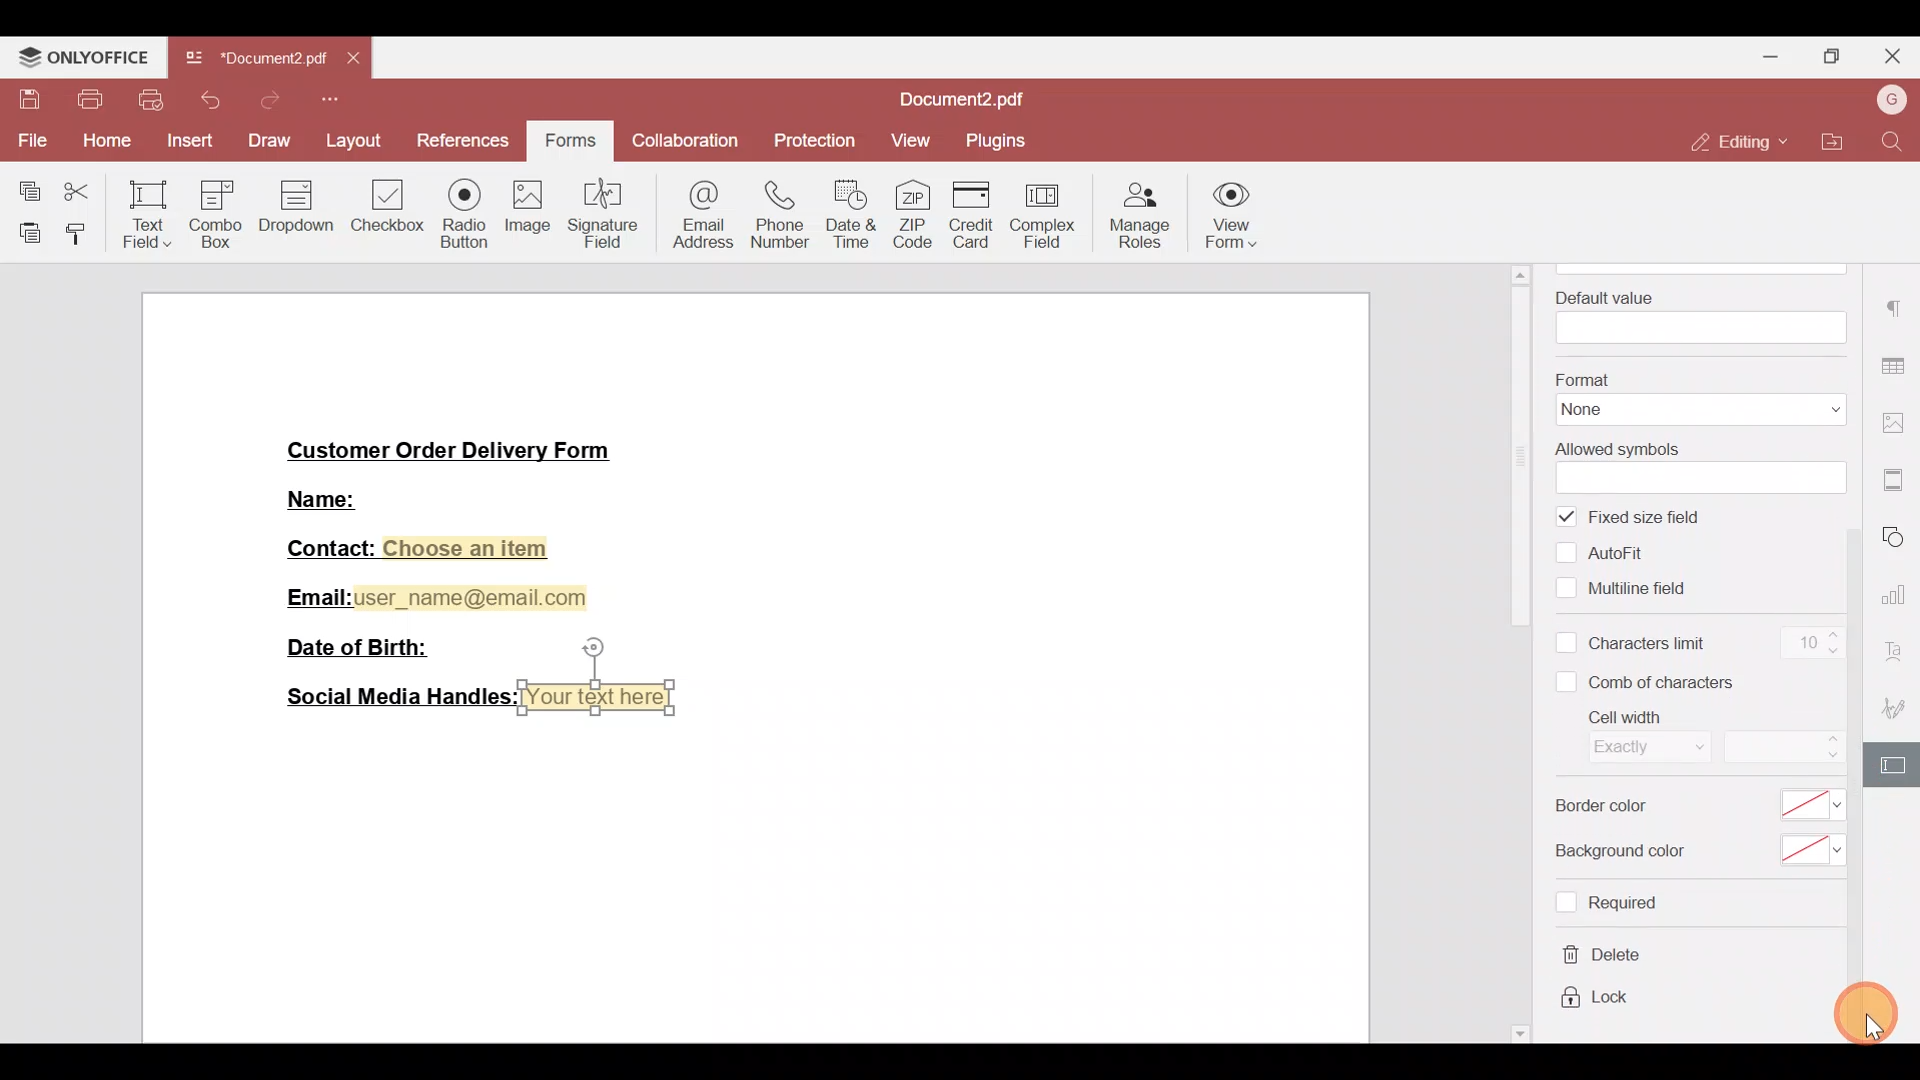 The height and width of the screenshot is (1080, 1920). Describe the element at coordinates (79, 193) in the screenshot. I see `Cut` at that location.